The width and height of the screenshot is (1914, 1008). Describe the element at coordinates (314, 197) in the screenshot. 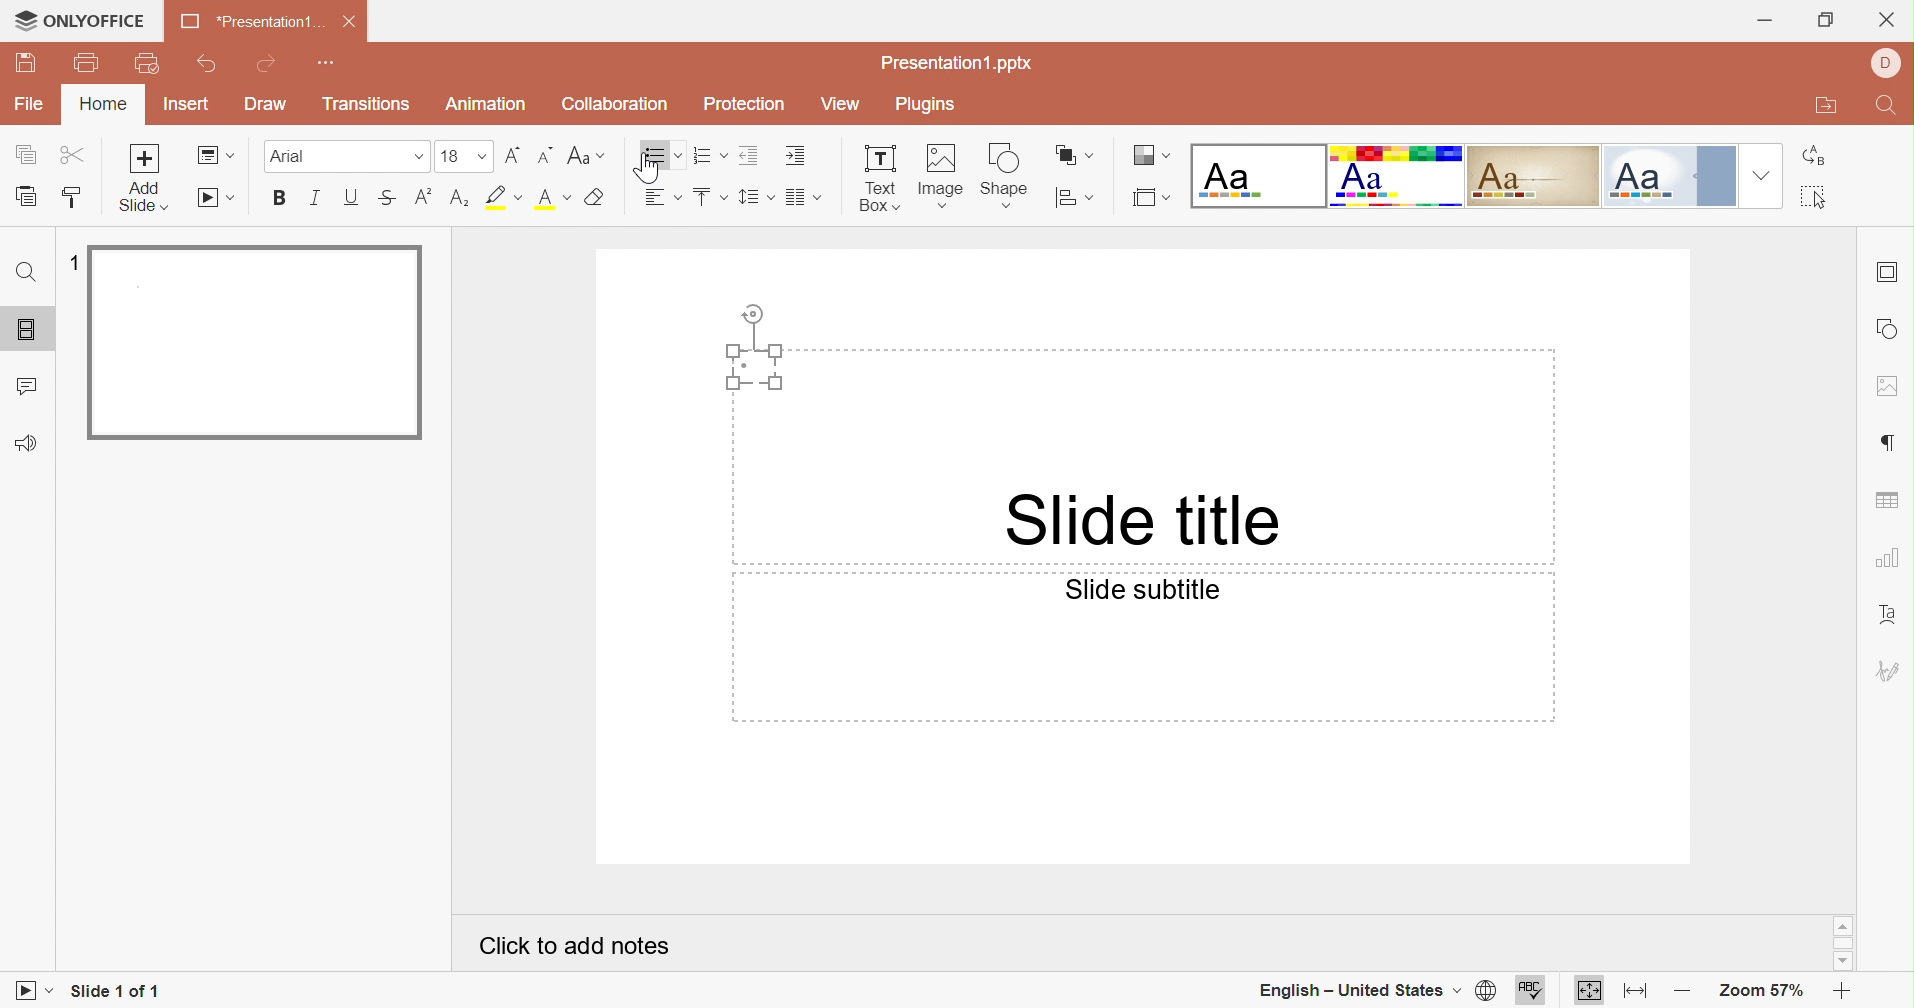

I see `Italic` at that location.